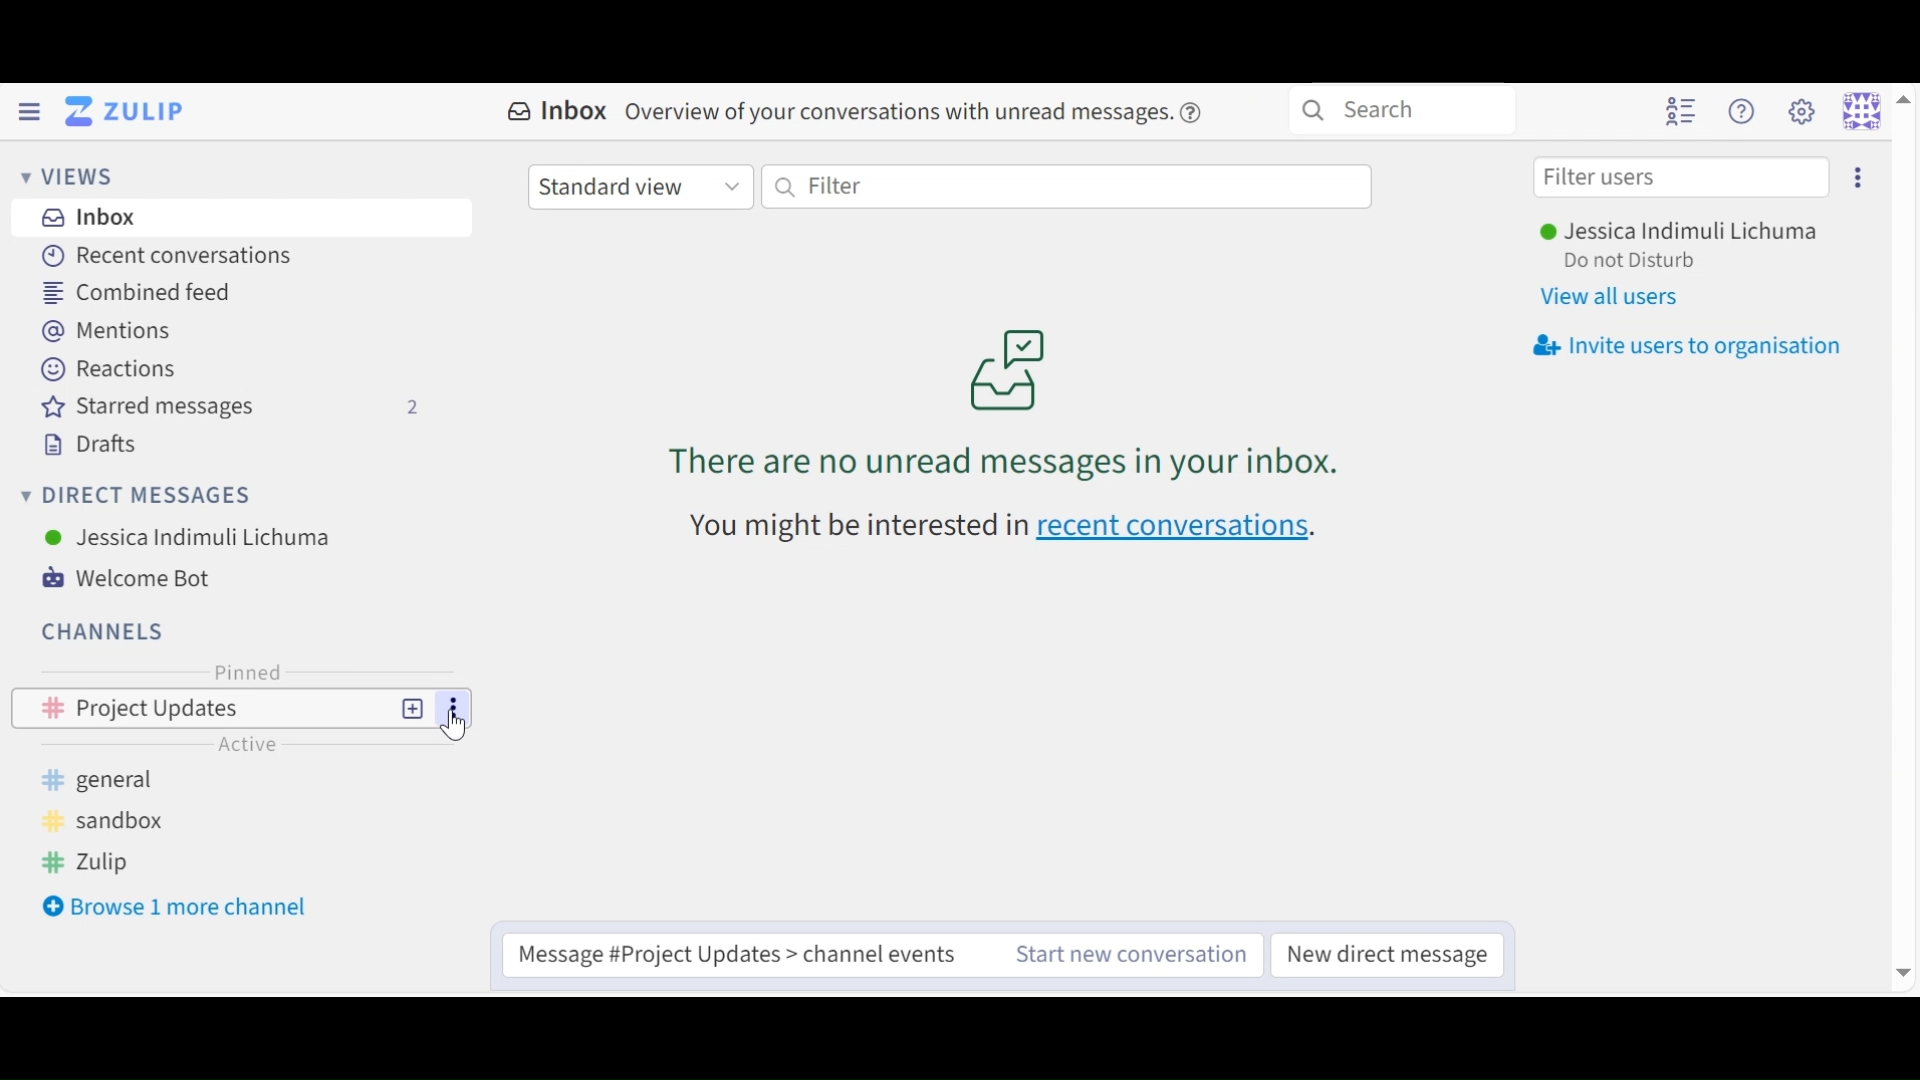 The image size is (1920, 1080). I want to click on Inbox, so click(95, 218).